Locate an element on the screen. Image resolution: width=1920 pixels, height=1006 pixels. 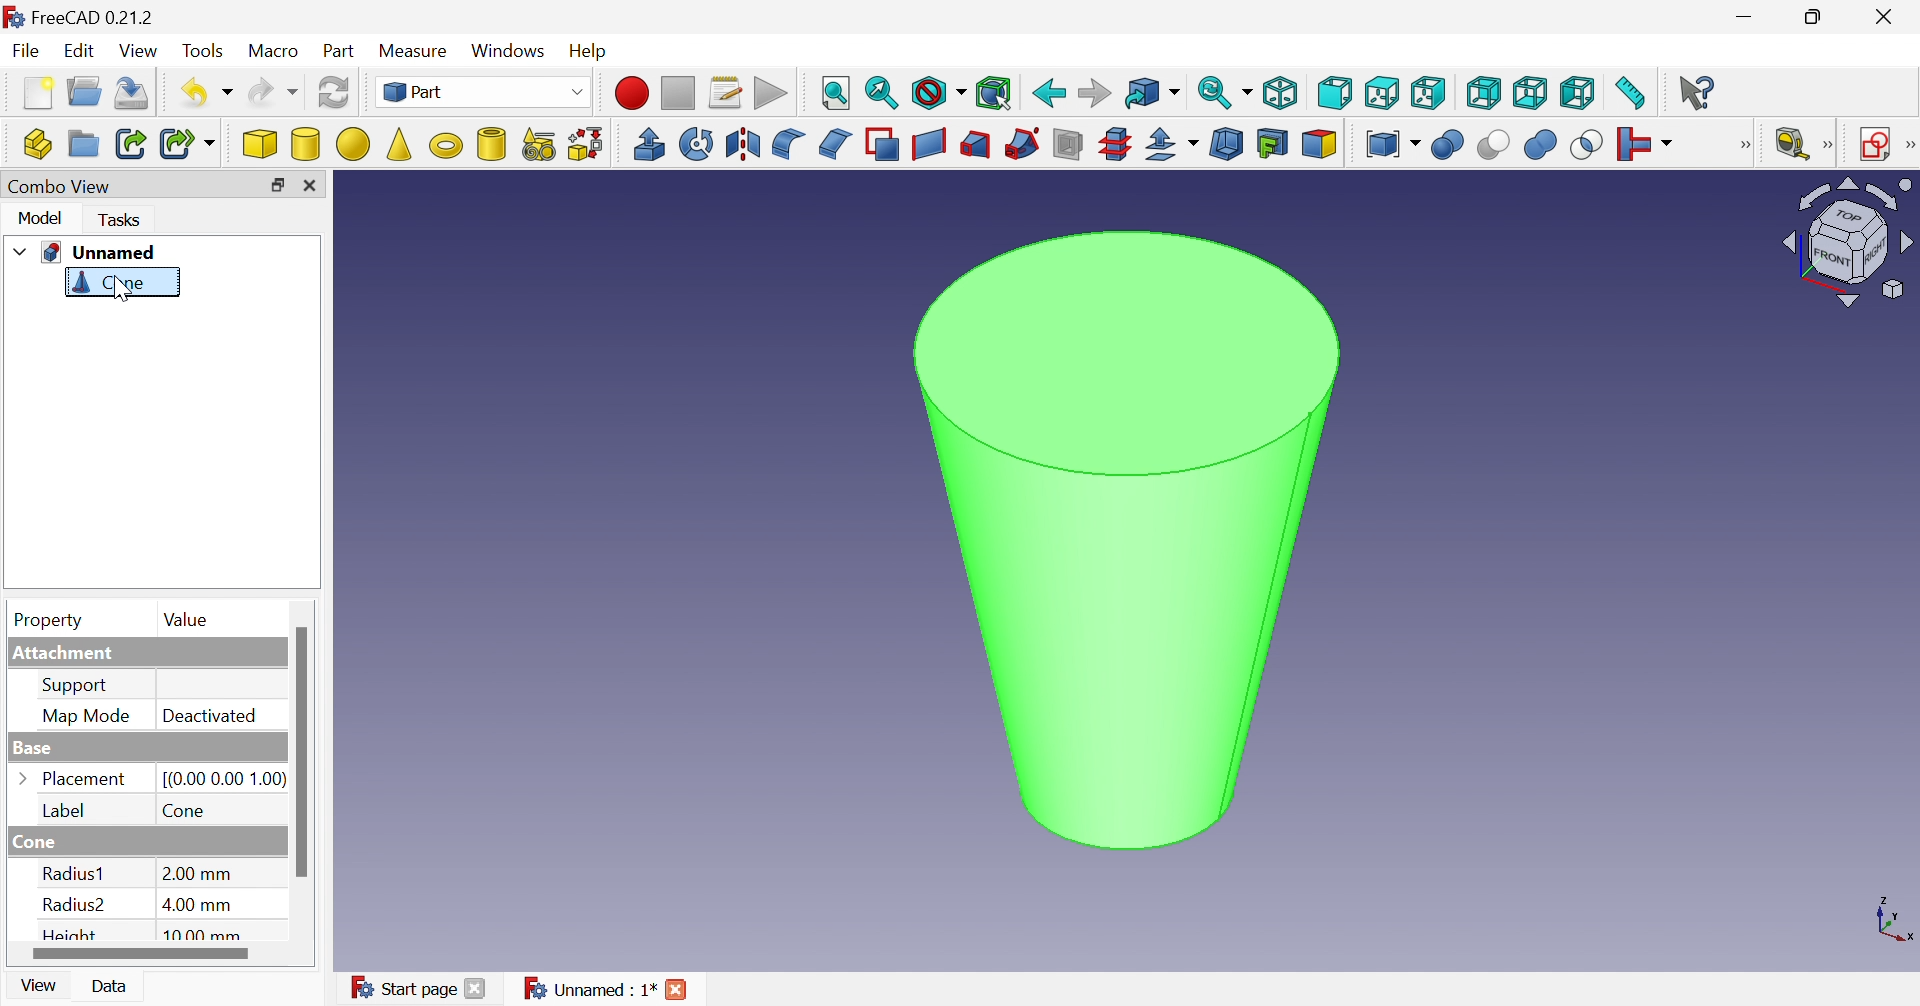
Create group is located at coordinates (83, 144).